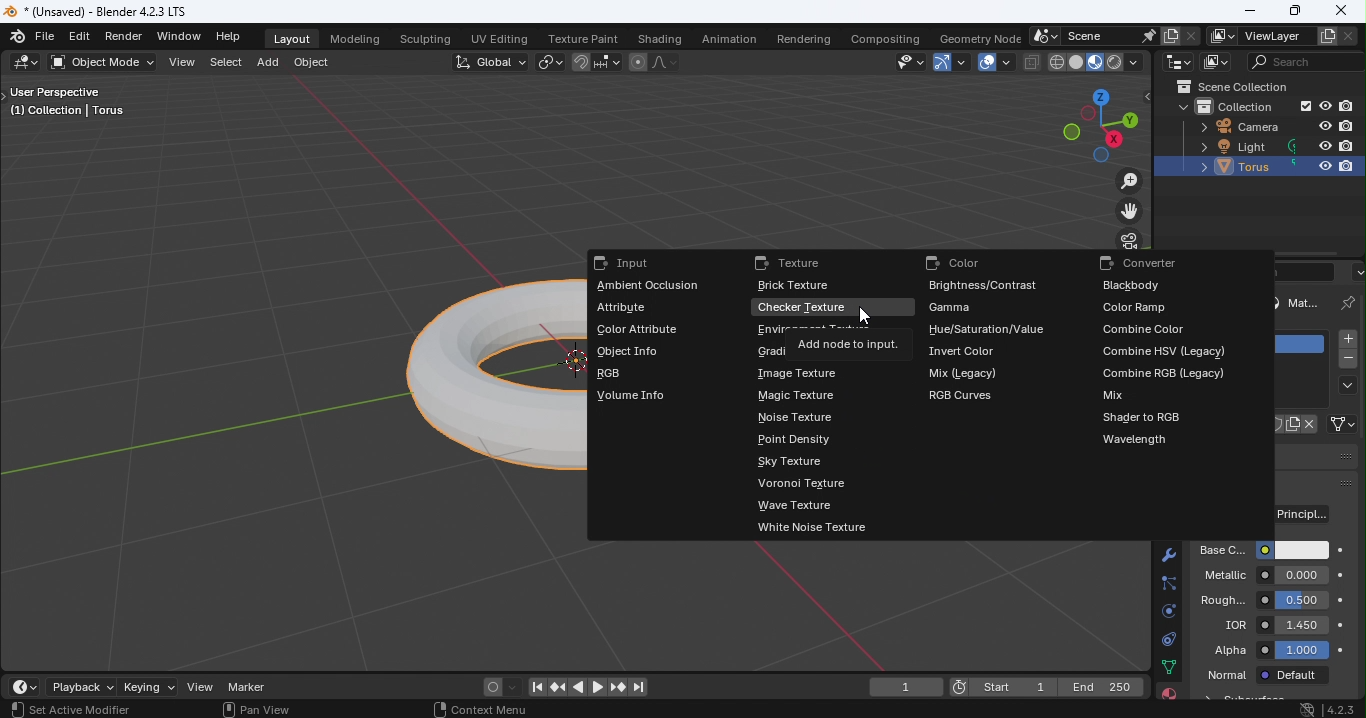 The height and width of the screenshot is (718, 1366). Describe the element at coordinates (1029, 62) in the screenshot. I see `Toggle X-ray` at that location.